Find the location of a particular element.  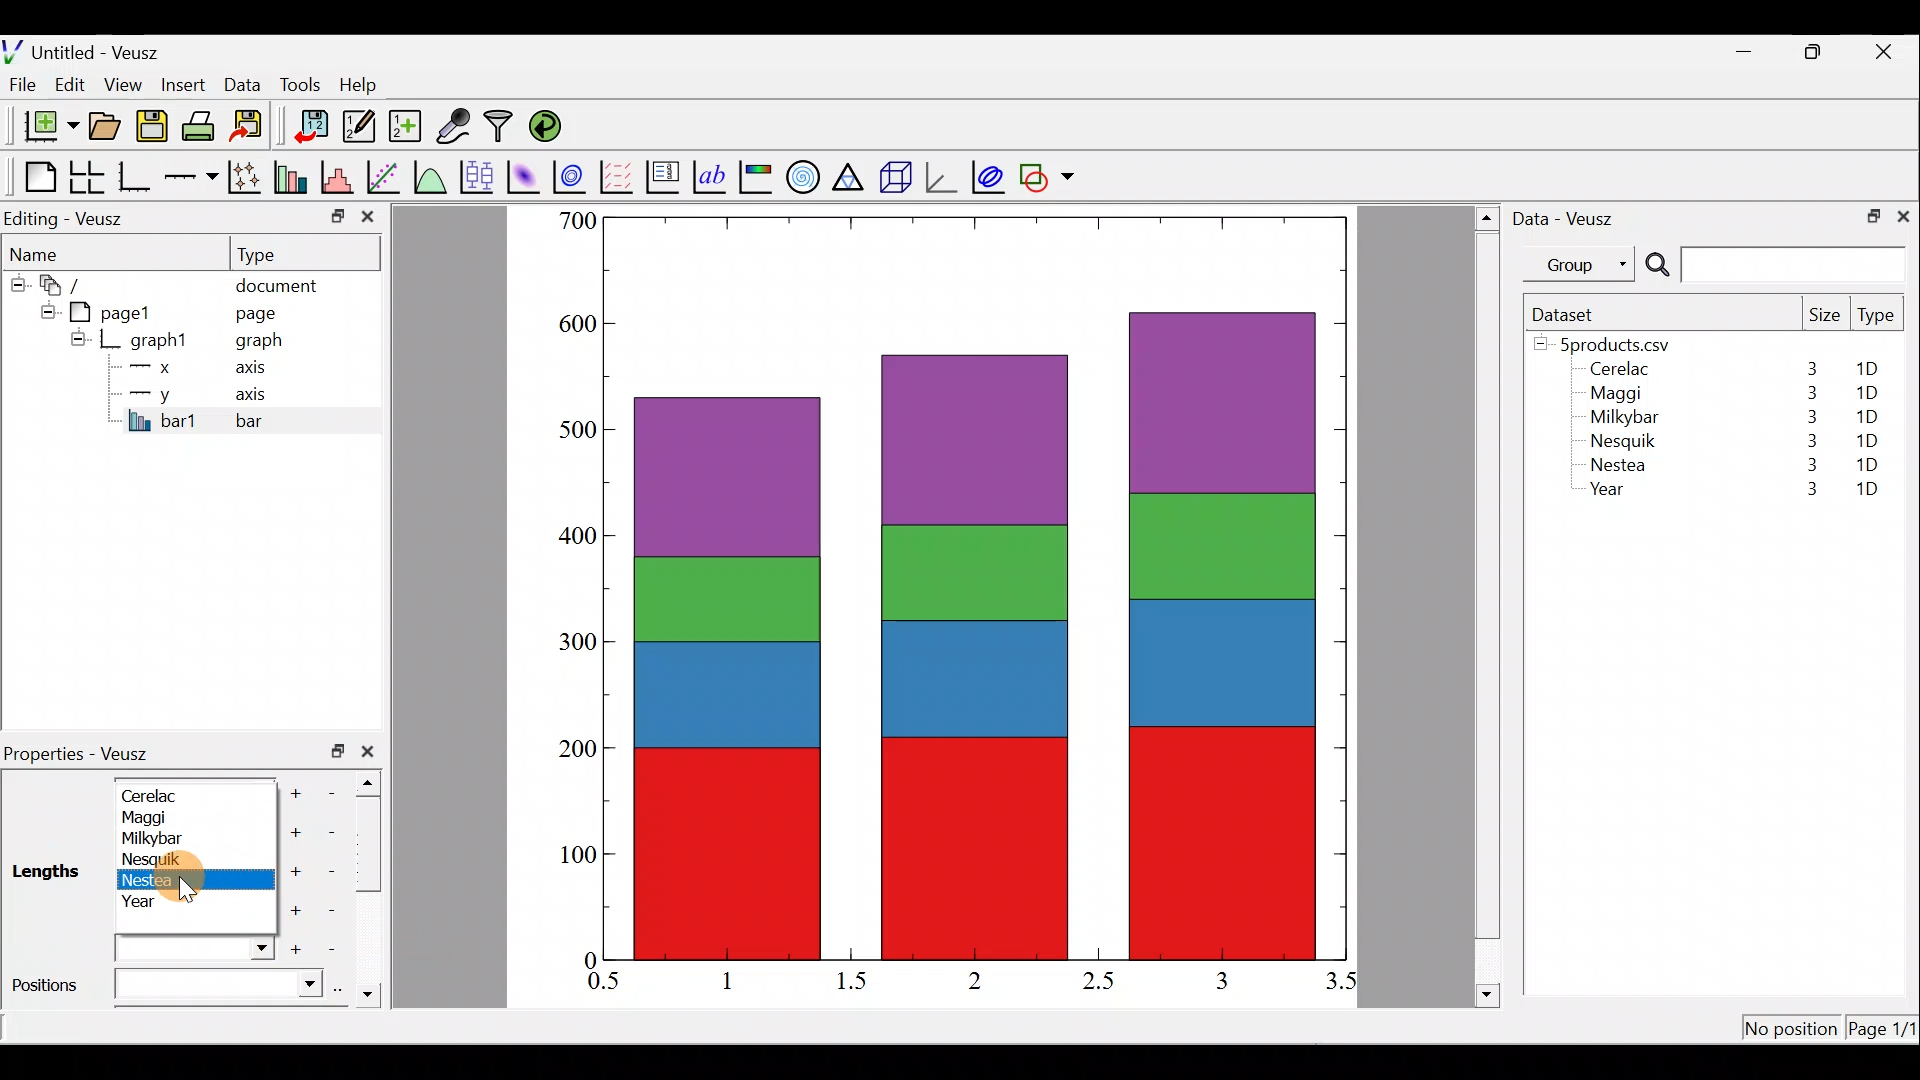

hide is located at coordinates (44, 309).